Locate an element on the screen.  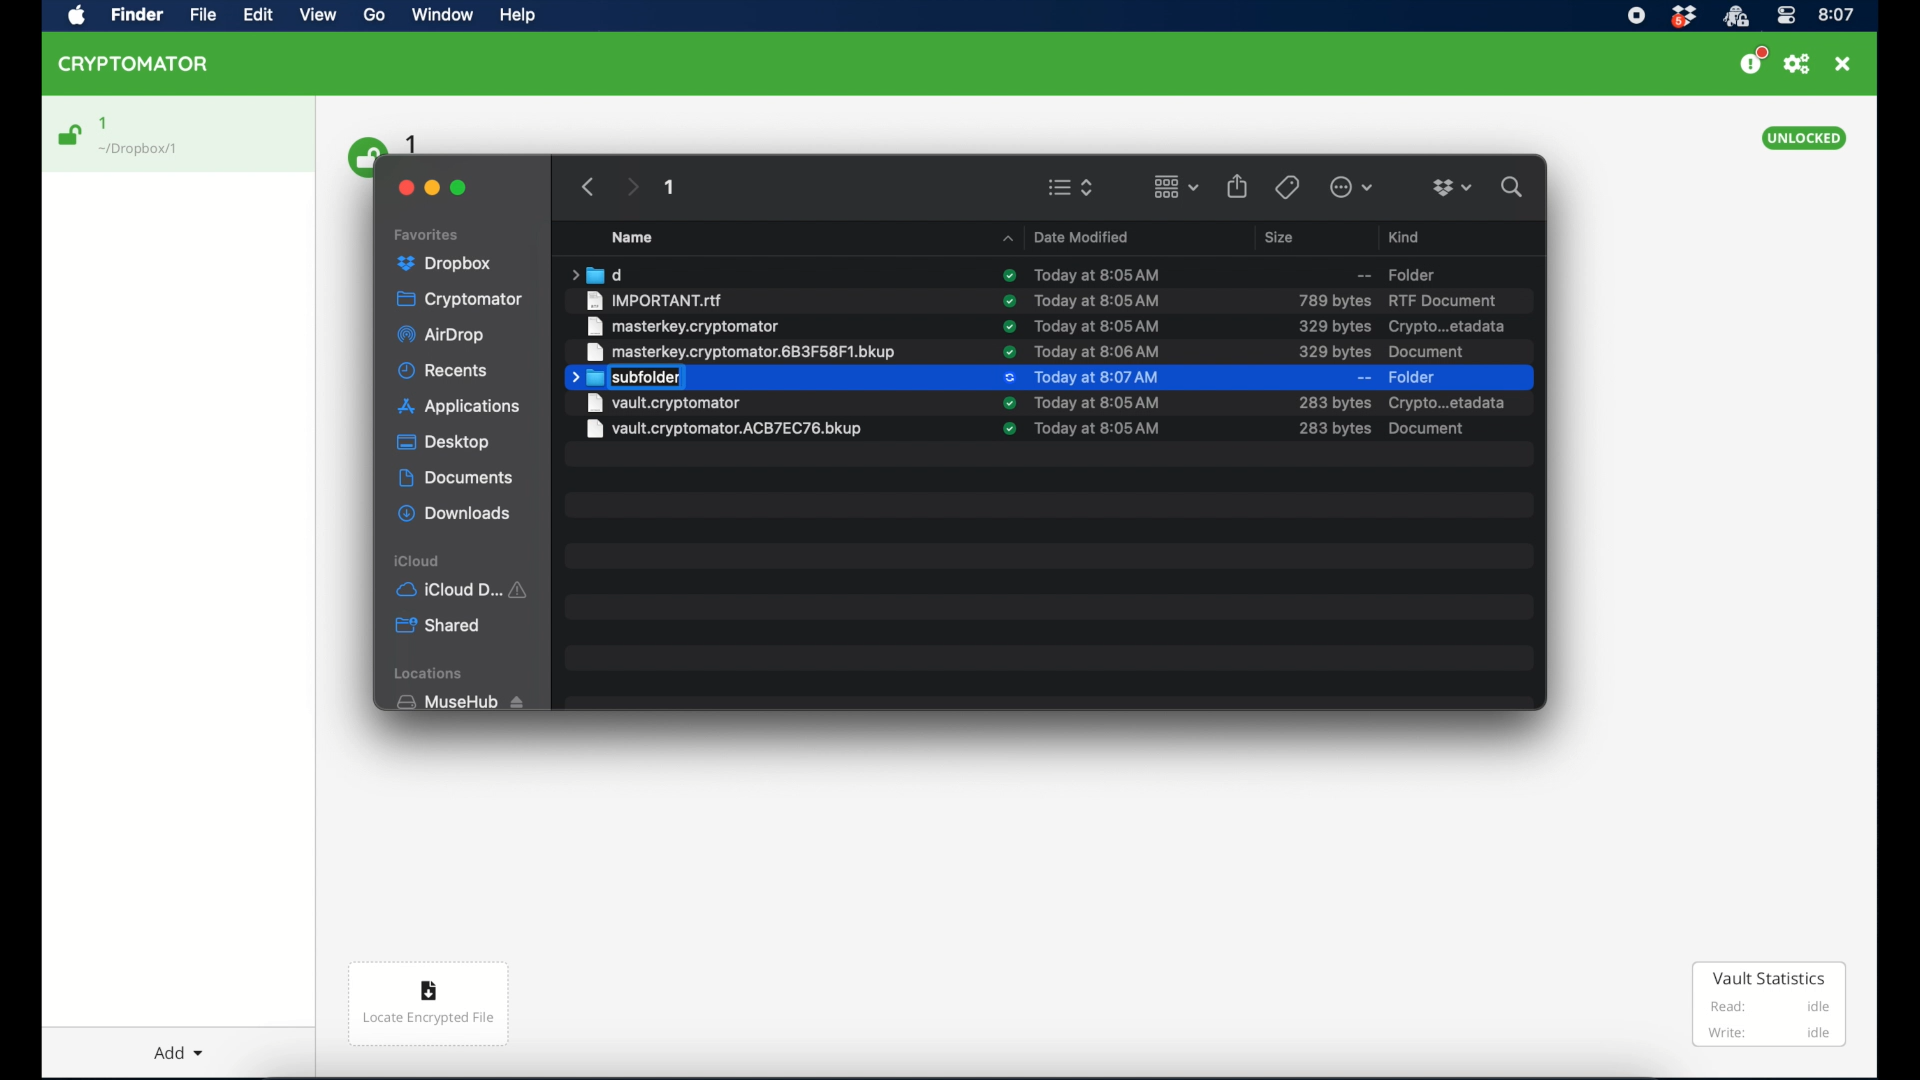
viewing options is located at coordinates (1071, 187).